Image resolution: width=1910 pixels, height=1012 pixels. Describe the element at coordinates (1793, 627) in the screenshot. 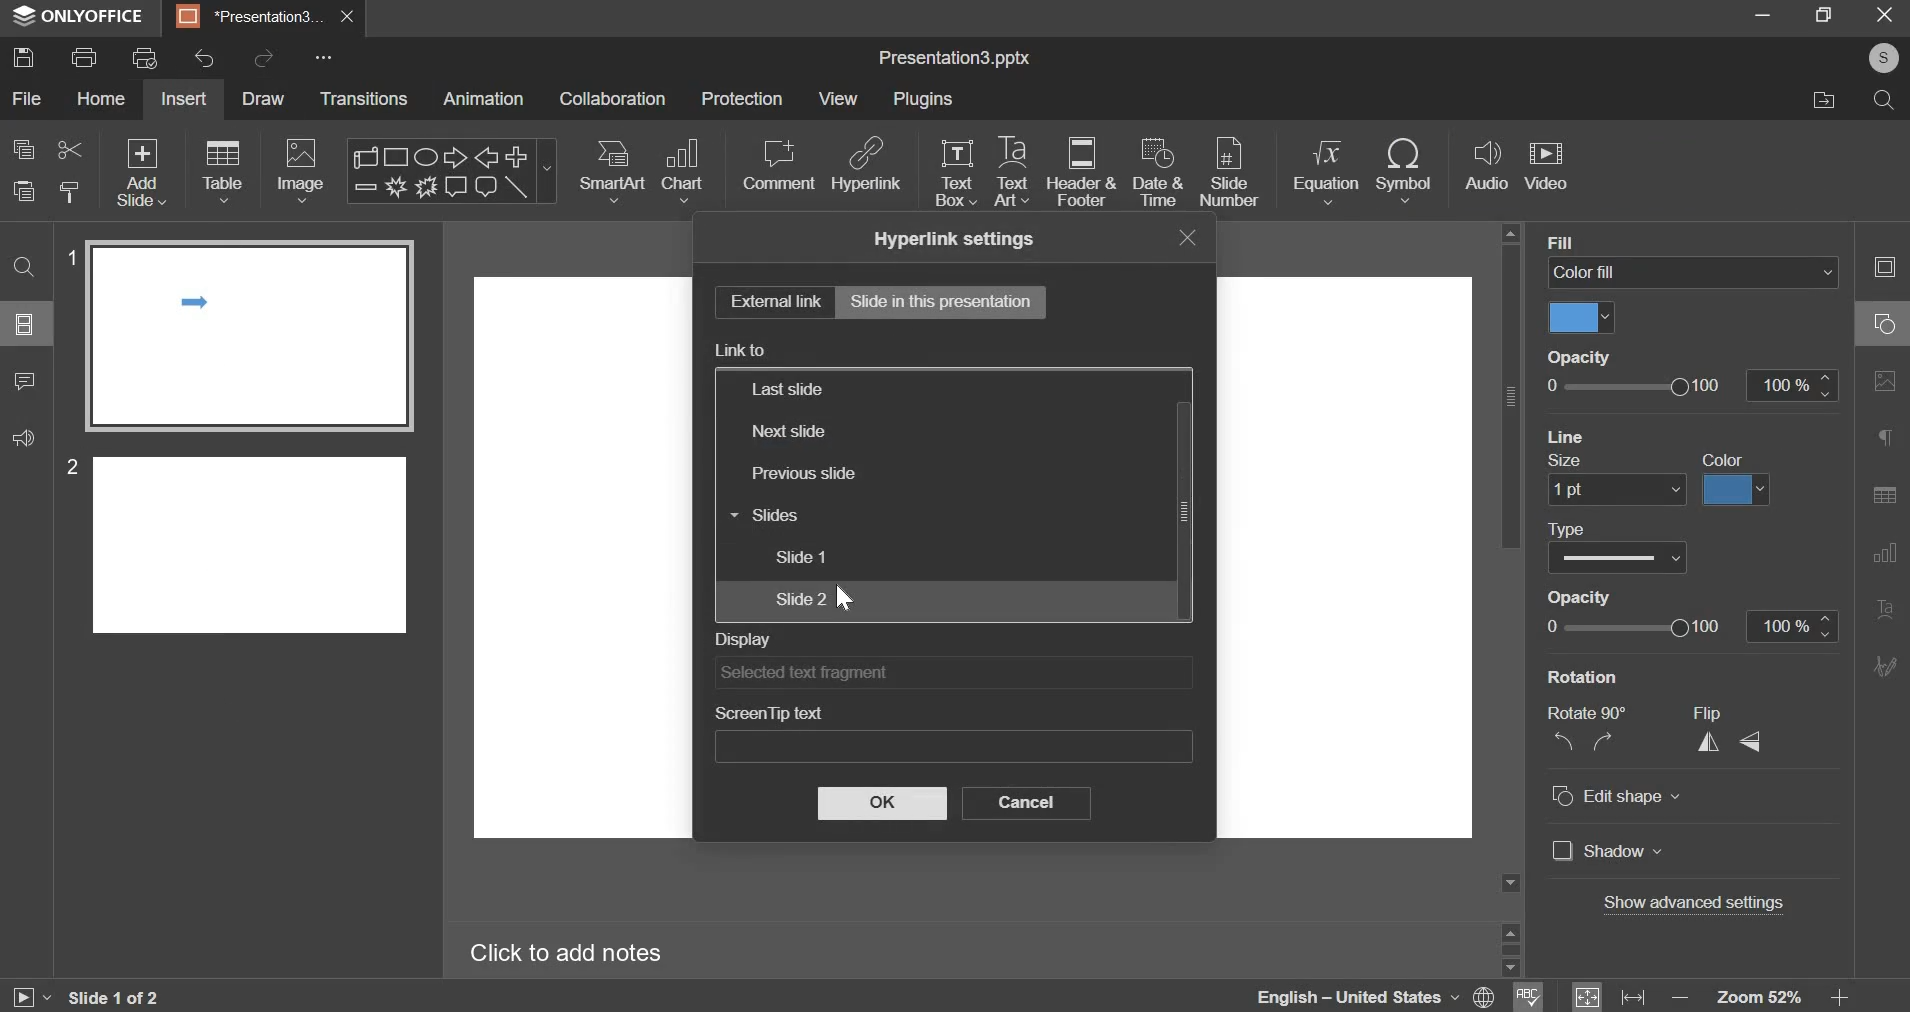

I see `increase/decrease opacity` at that location.